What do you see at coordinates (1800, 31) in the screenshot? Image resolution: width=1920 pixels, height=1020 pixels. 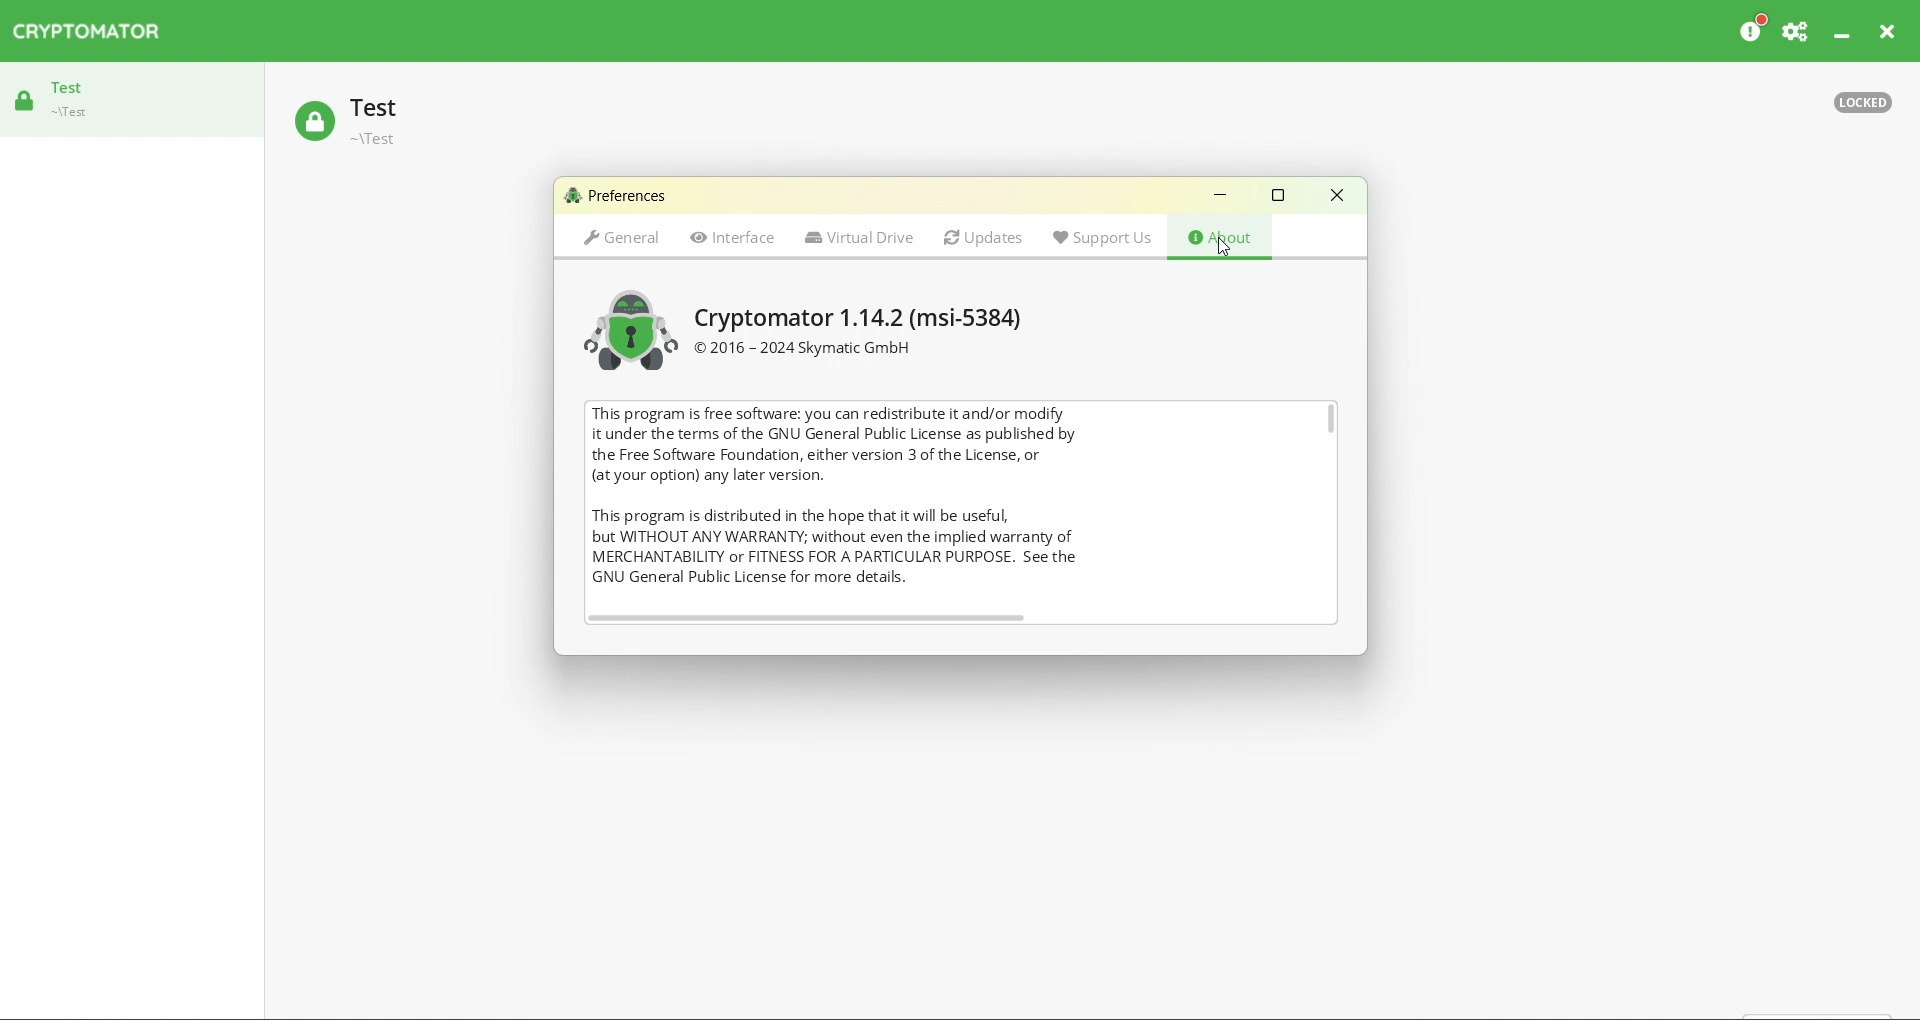 I see `Support` at bounding box center [1800, 31].